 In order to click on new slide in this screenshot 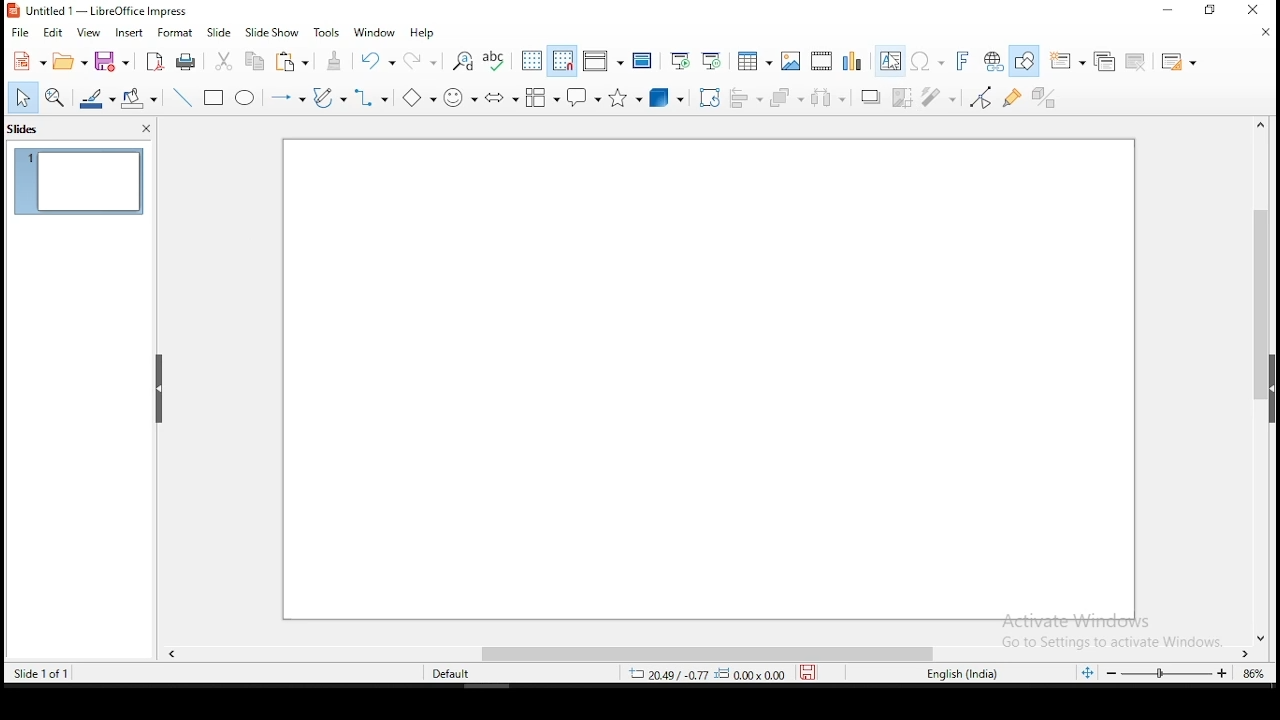, I will do `click(1066, 60)`.